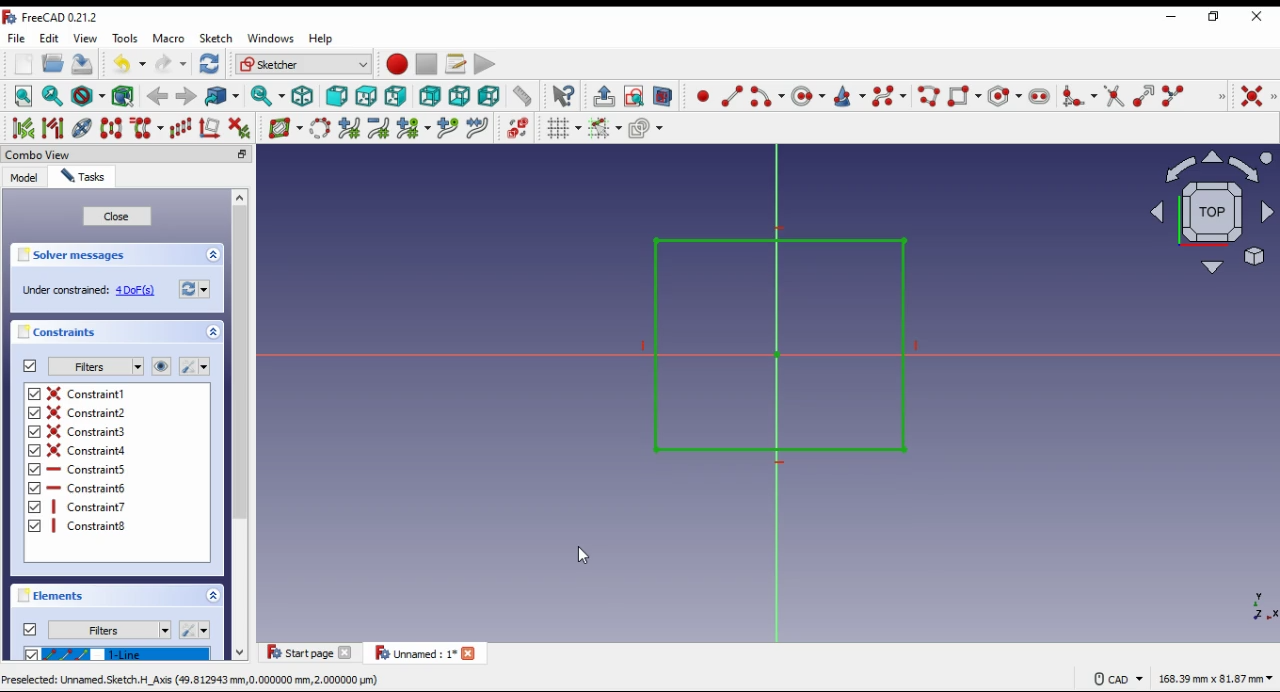  Describe the element at coordinates (88, 487) in the screenshot. I see `on/off constraint 6` at that location.